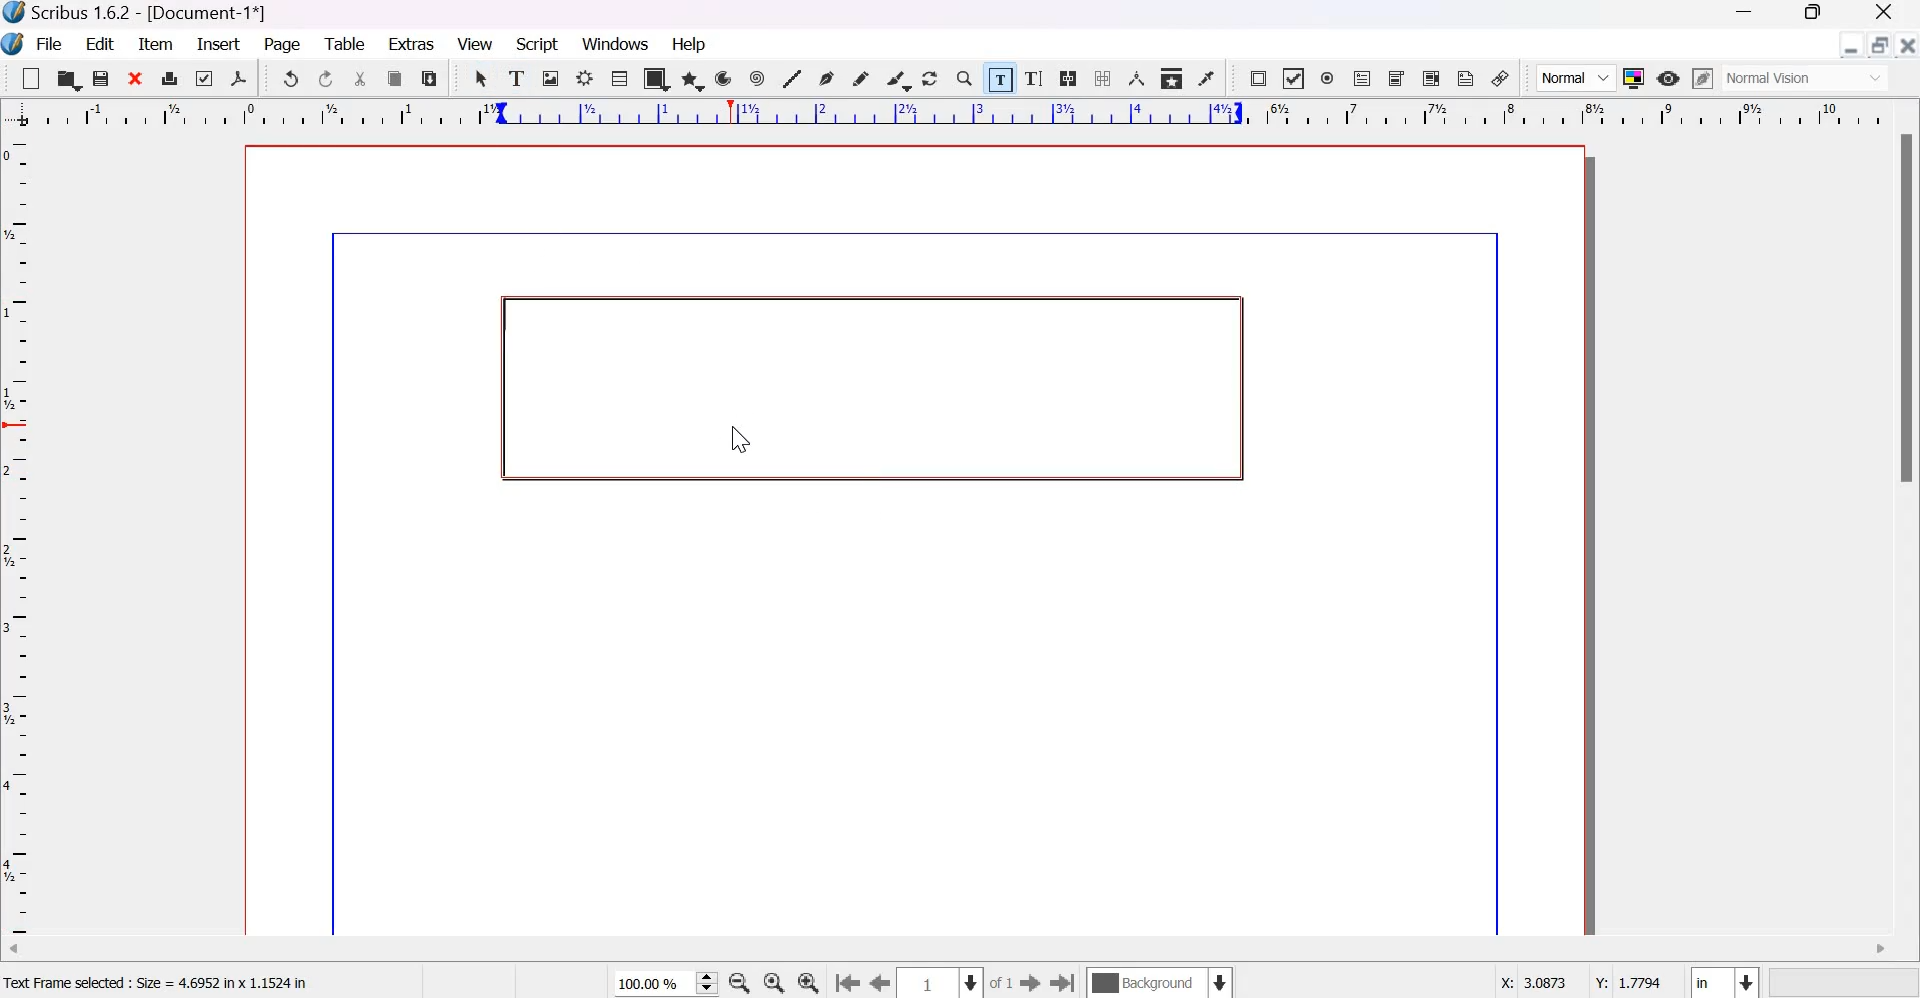  I want to click on PDF check box, so click(1292, 79).